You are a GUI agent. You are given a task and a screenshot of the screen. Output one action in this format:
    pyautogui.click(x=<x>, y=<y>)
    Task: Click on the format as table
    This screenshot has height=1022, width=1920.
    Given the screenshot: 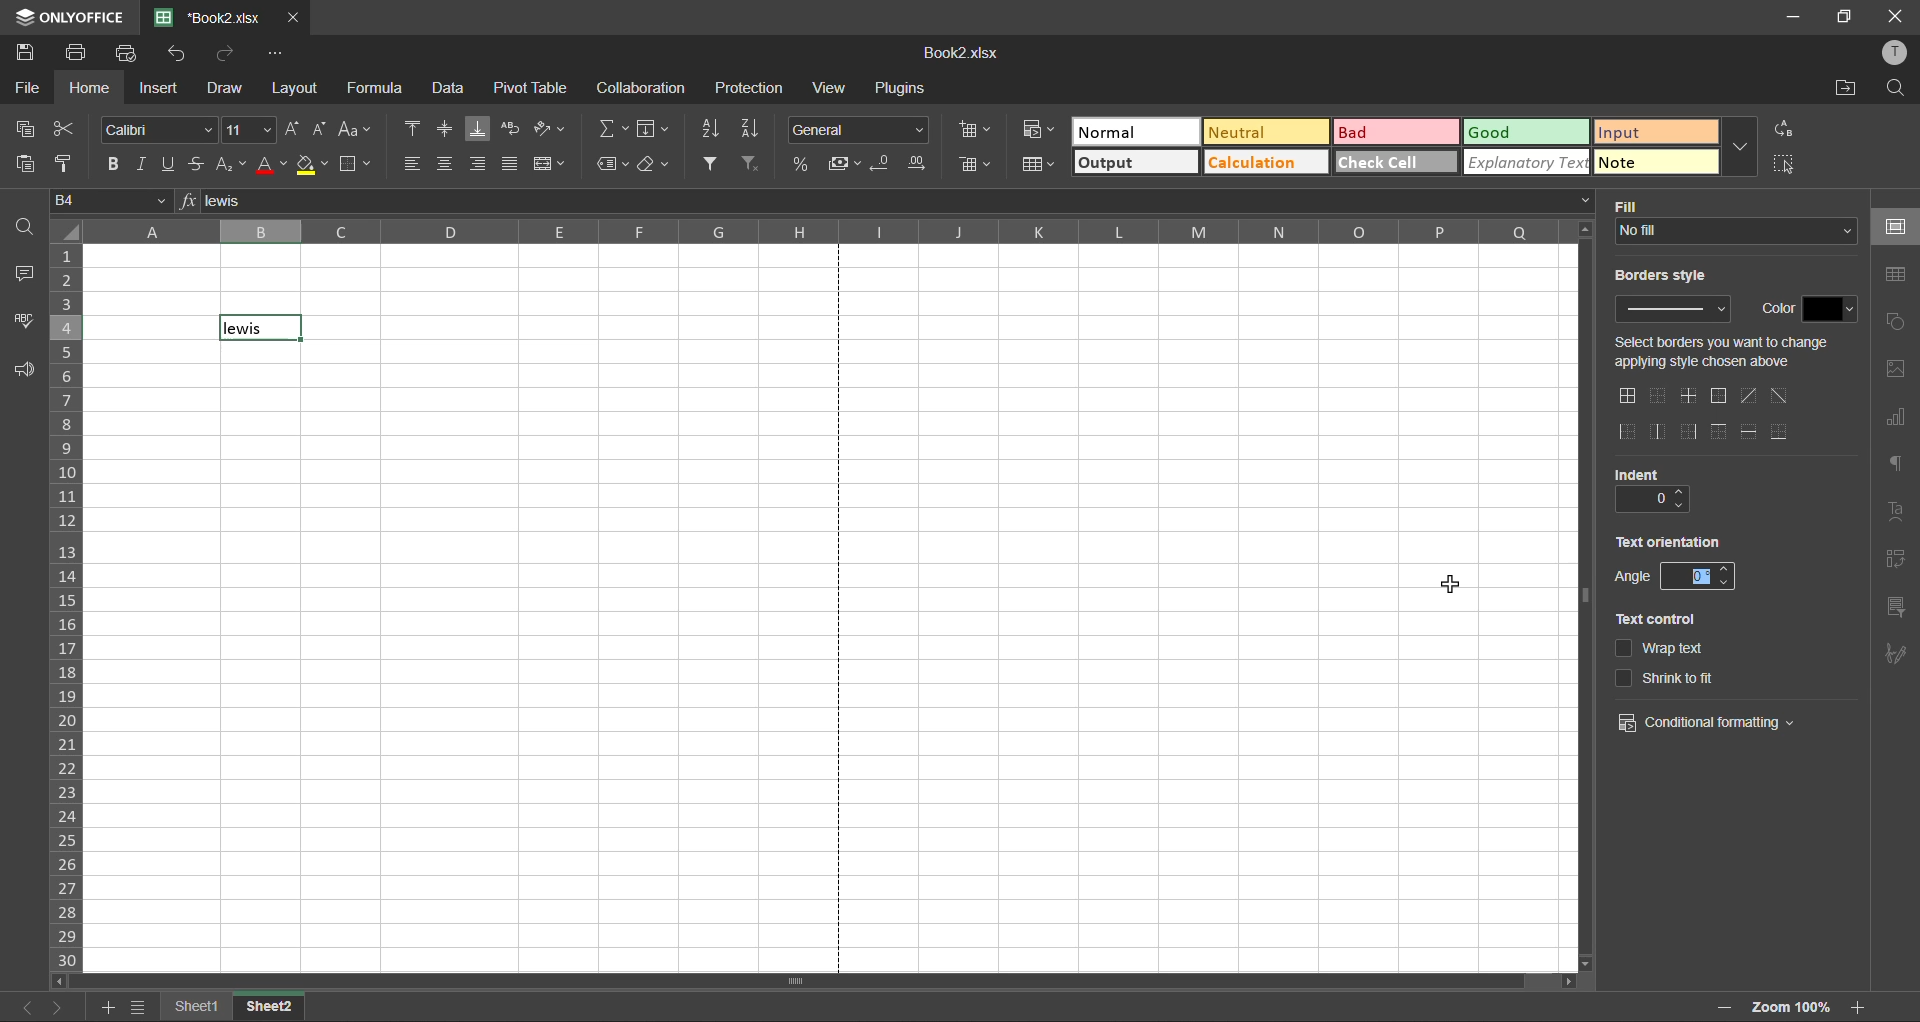 What is the action you would take?
    pyautogui.click(x=1032, y=164)
    